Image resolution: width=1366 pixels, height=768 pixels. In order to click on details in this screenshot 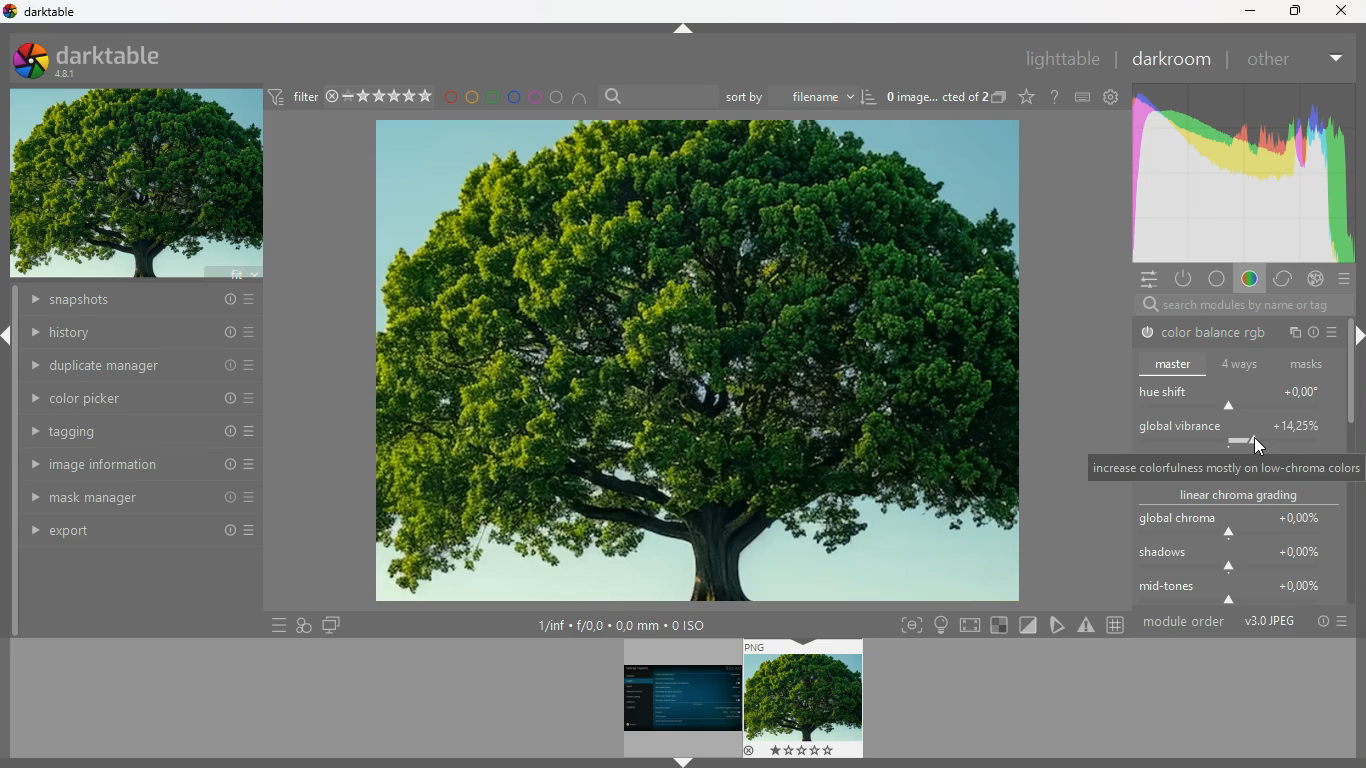, I will do `click(632, 626)`.